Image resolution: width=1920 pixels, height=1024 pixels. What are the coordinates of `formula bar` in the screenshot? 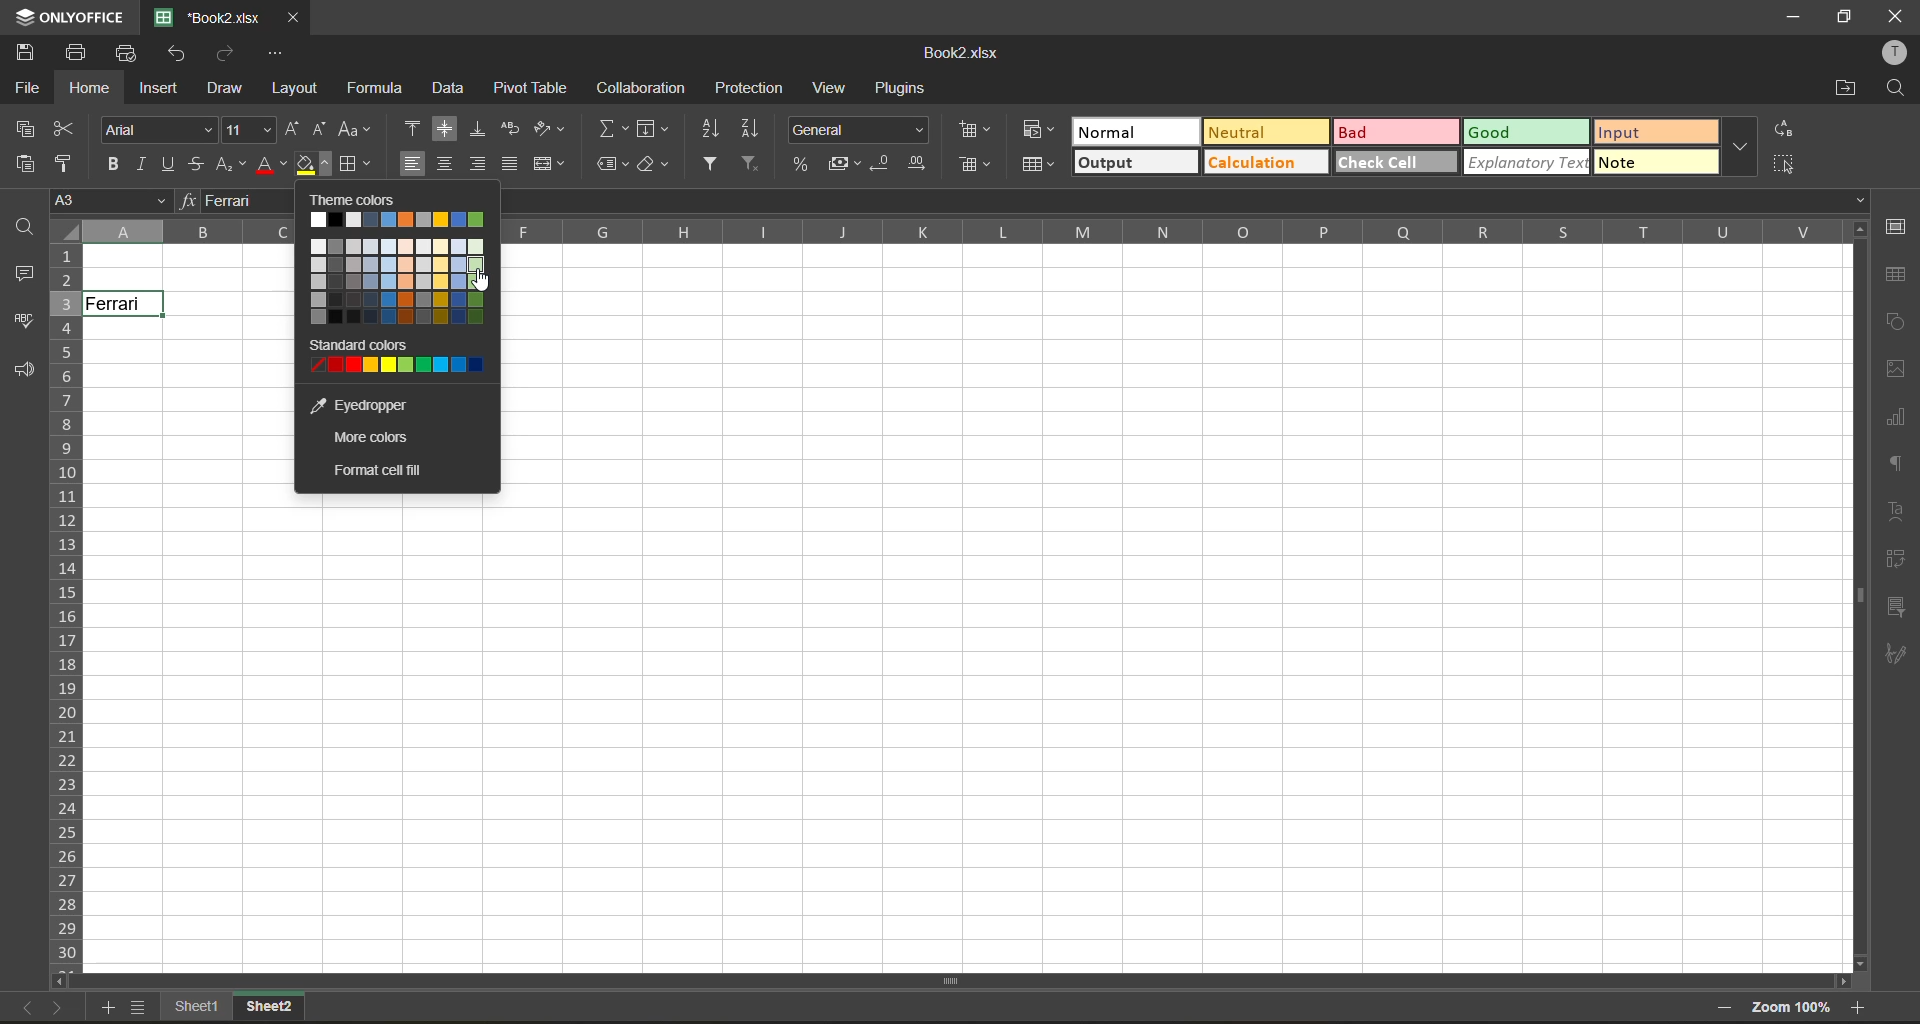 It's located at (234, 201).